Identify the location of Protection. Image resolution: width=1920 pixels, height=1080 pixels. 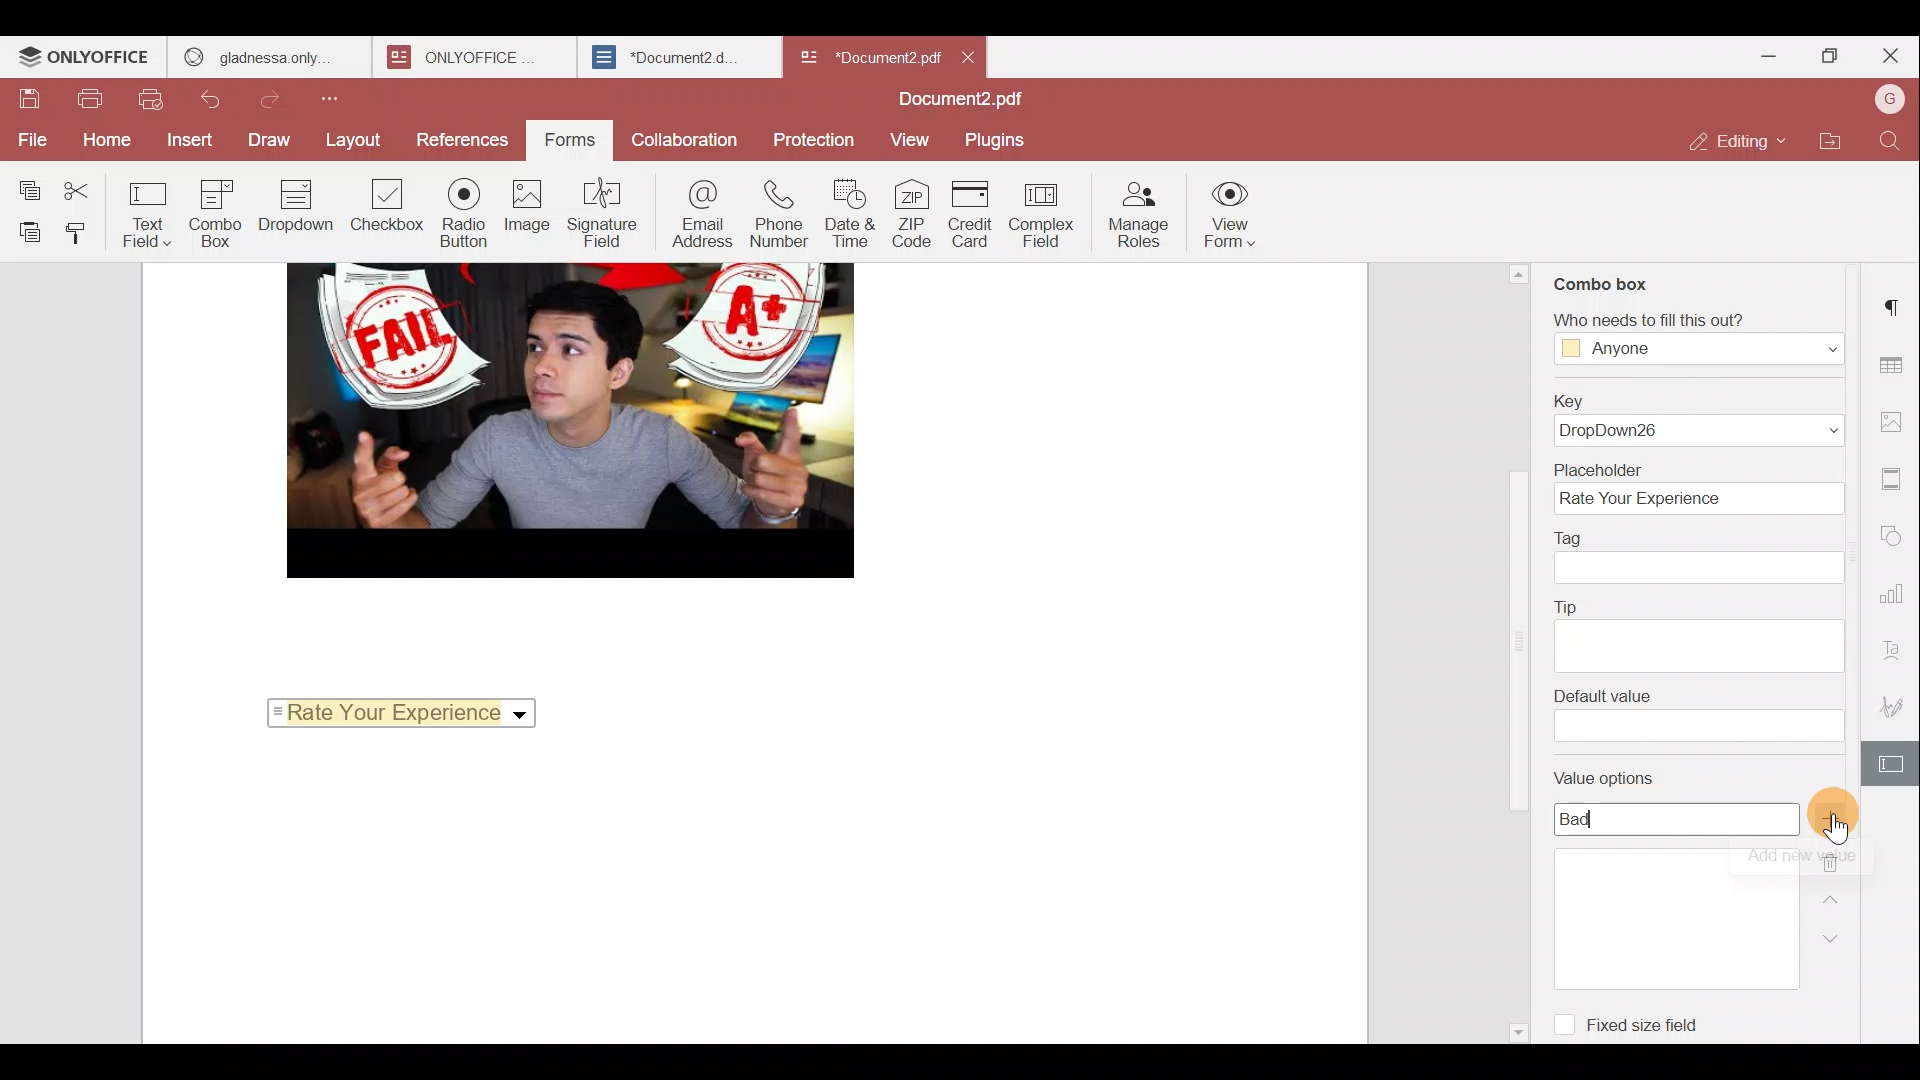
(812, 136).